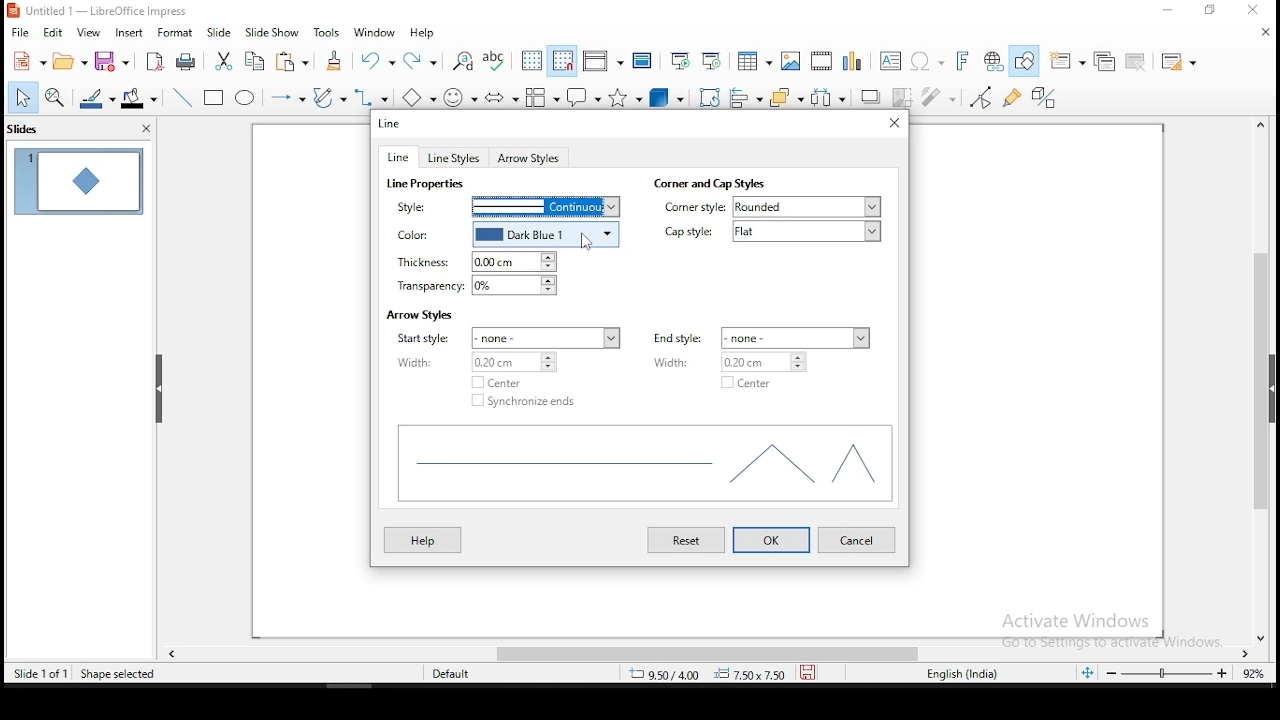 This screenshot has height=720, width=1280. I want to click on curves and polygons, so click(329, 98).